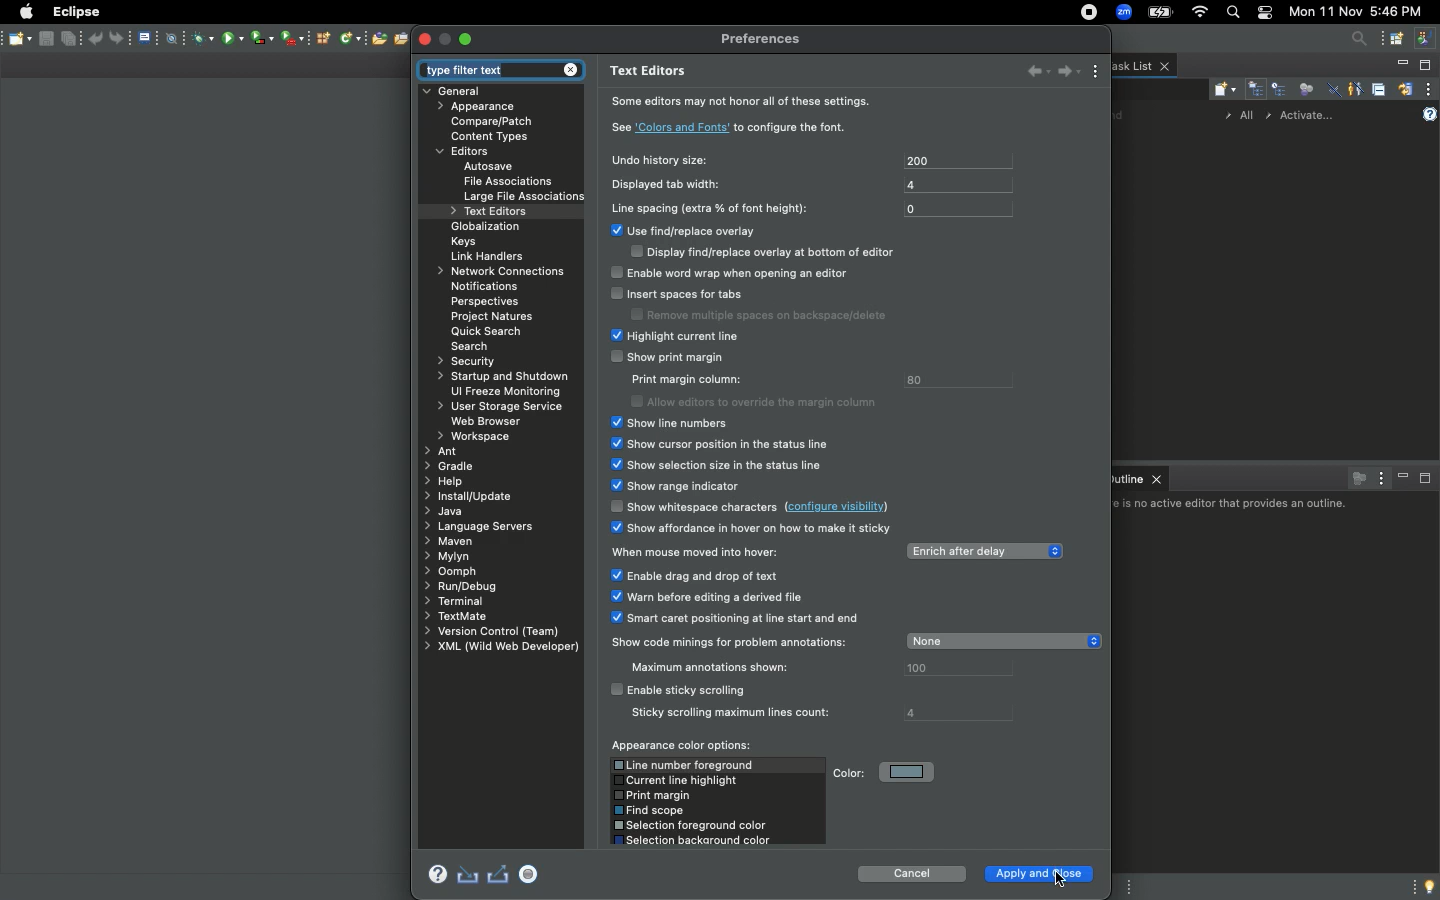  Describe the element at coordinates (738, 273) in the screenshot. I see `Enable word wrap when opening an editor` at that location.